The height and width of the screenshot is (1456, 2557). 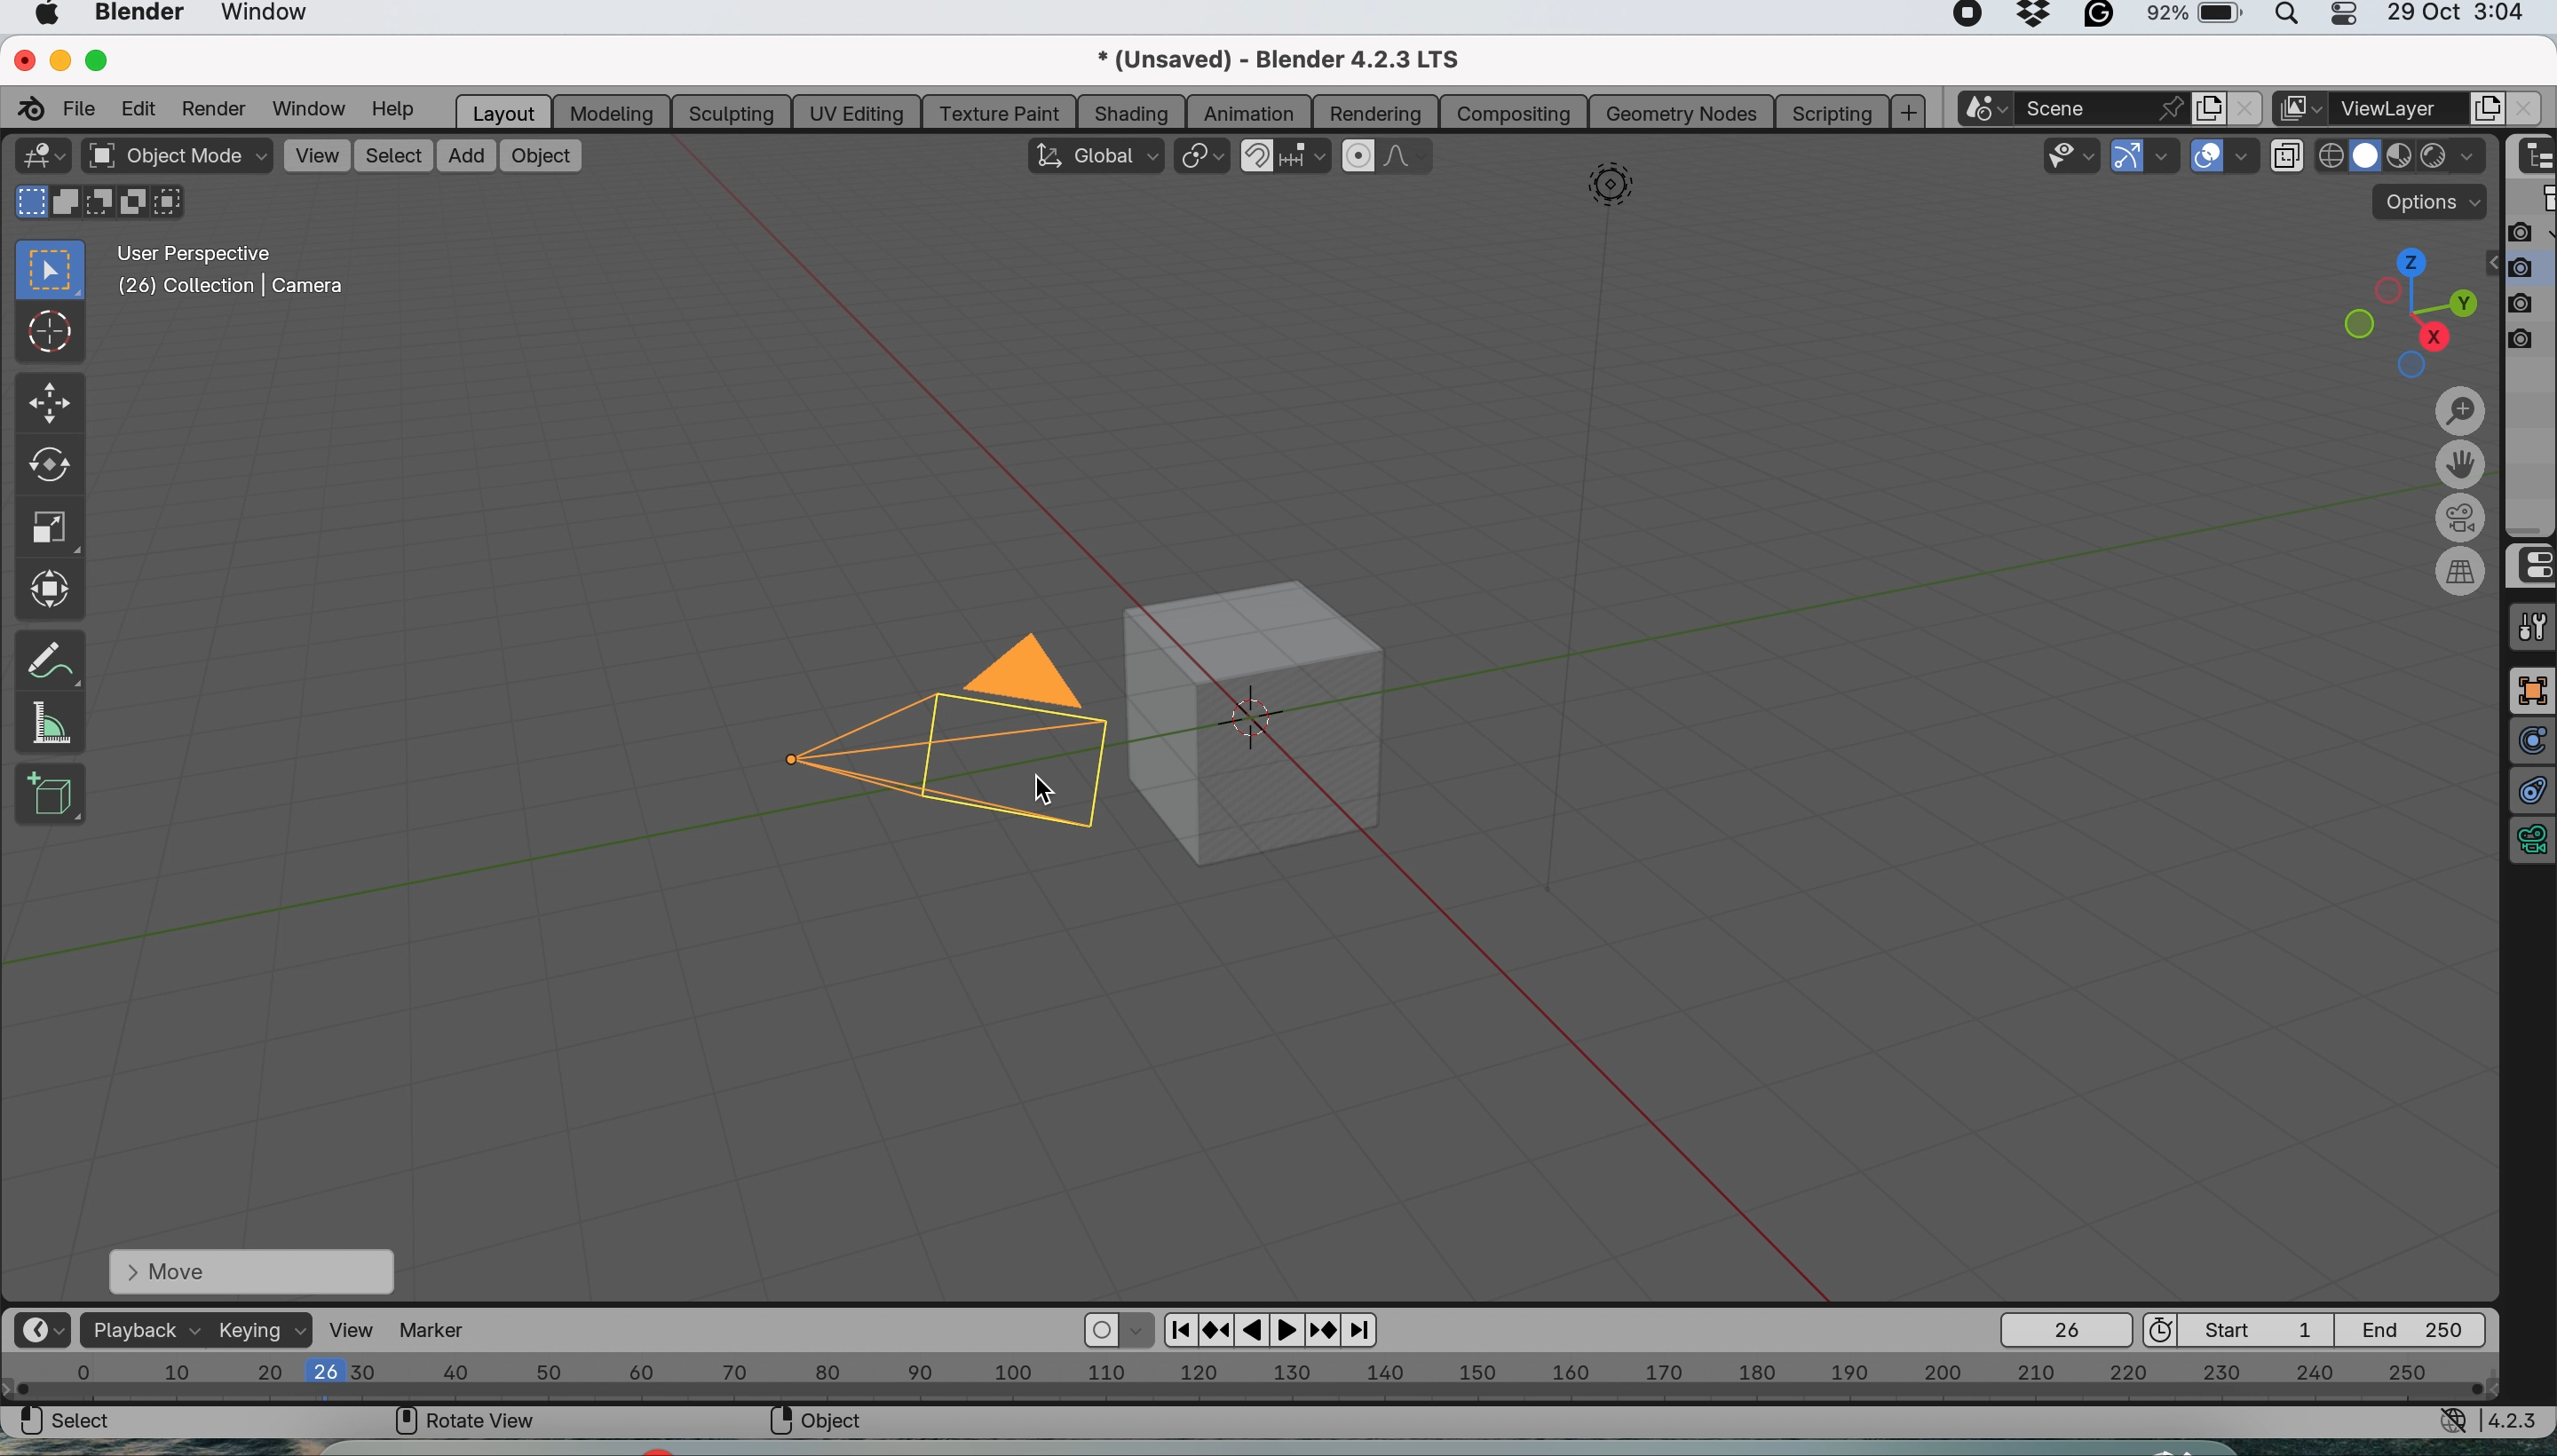 I want to click on add cube, so click(x=51, y=794).